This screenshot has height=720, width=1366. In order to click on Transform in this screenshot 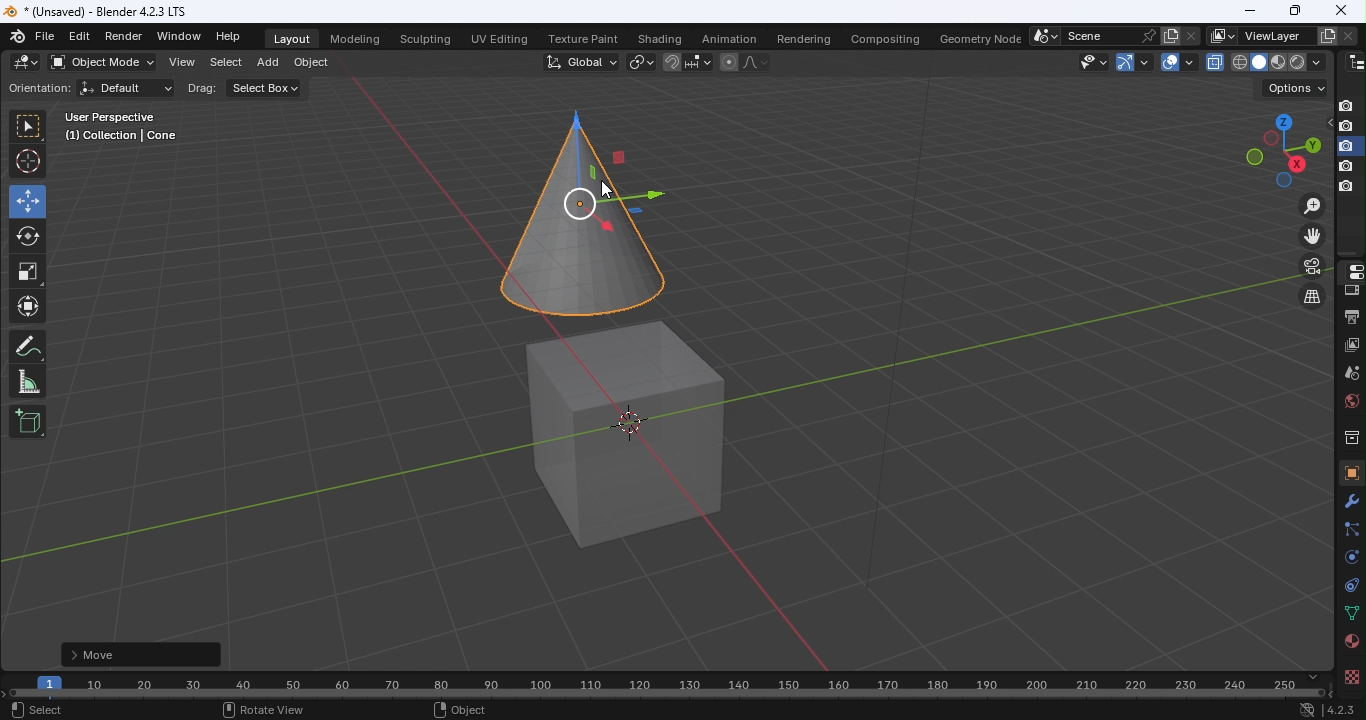, I will do `click(28, 309)`.